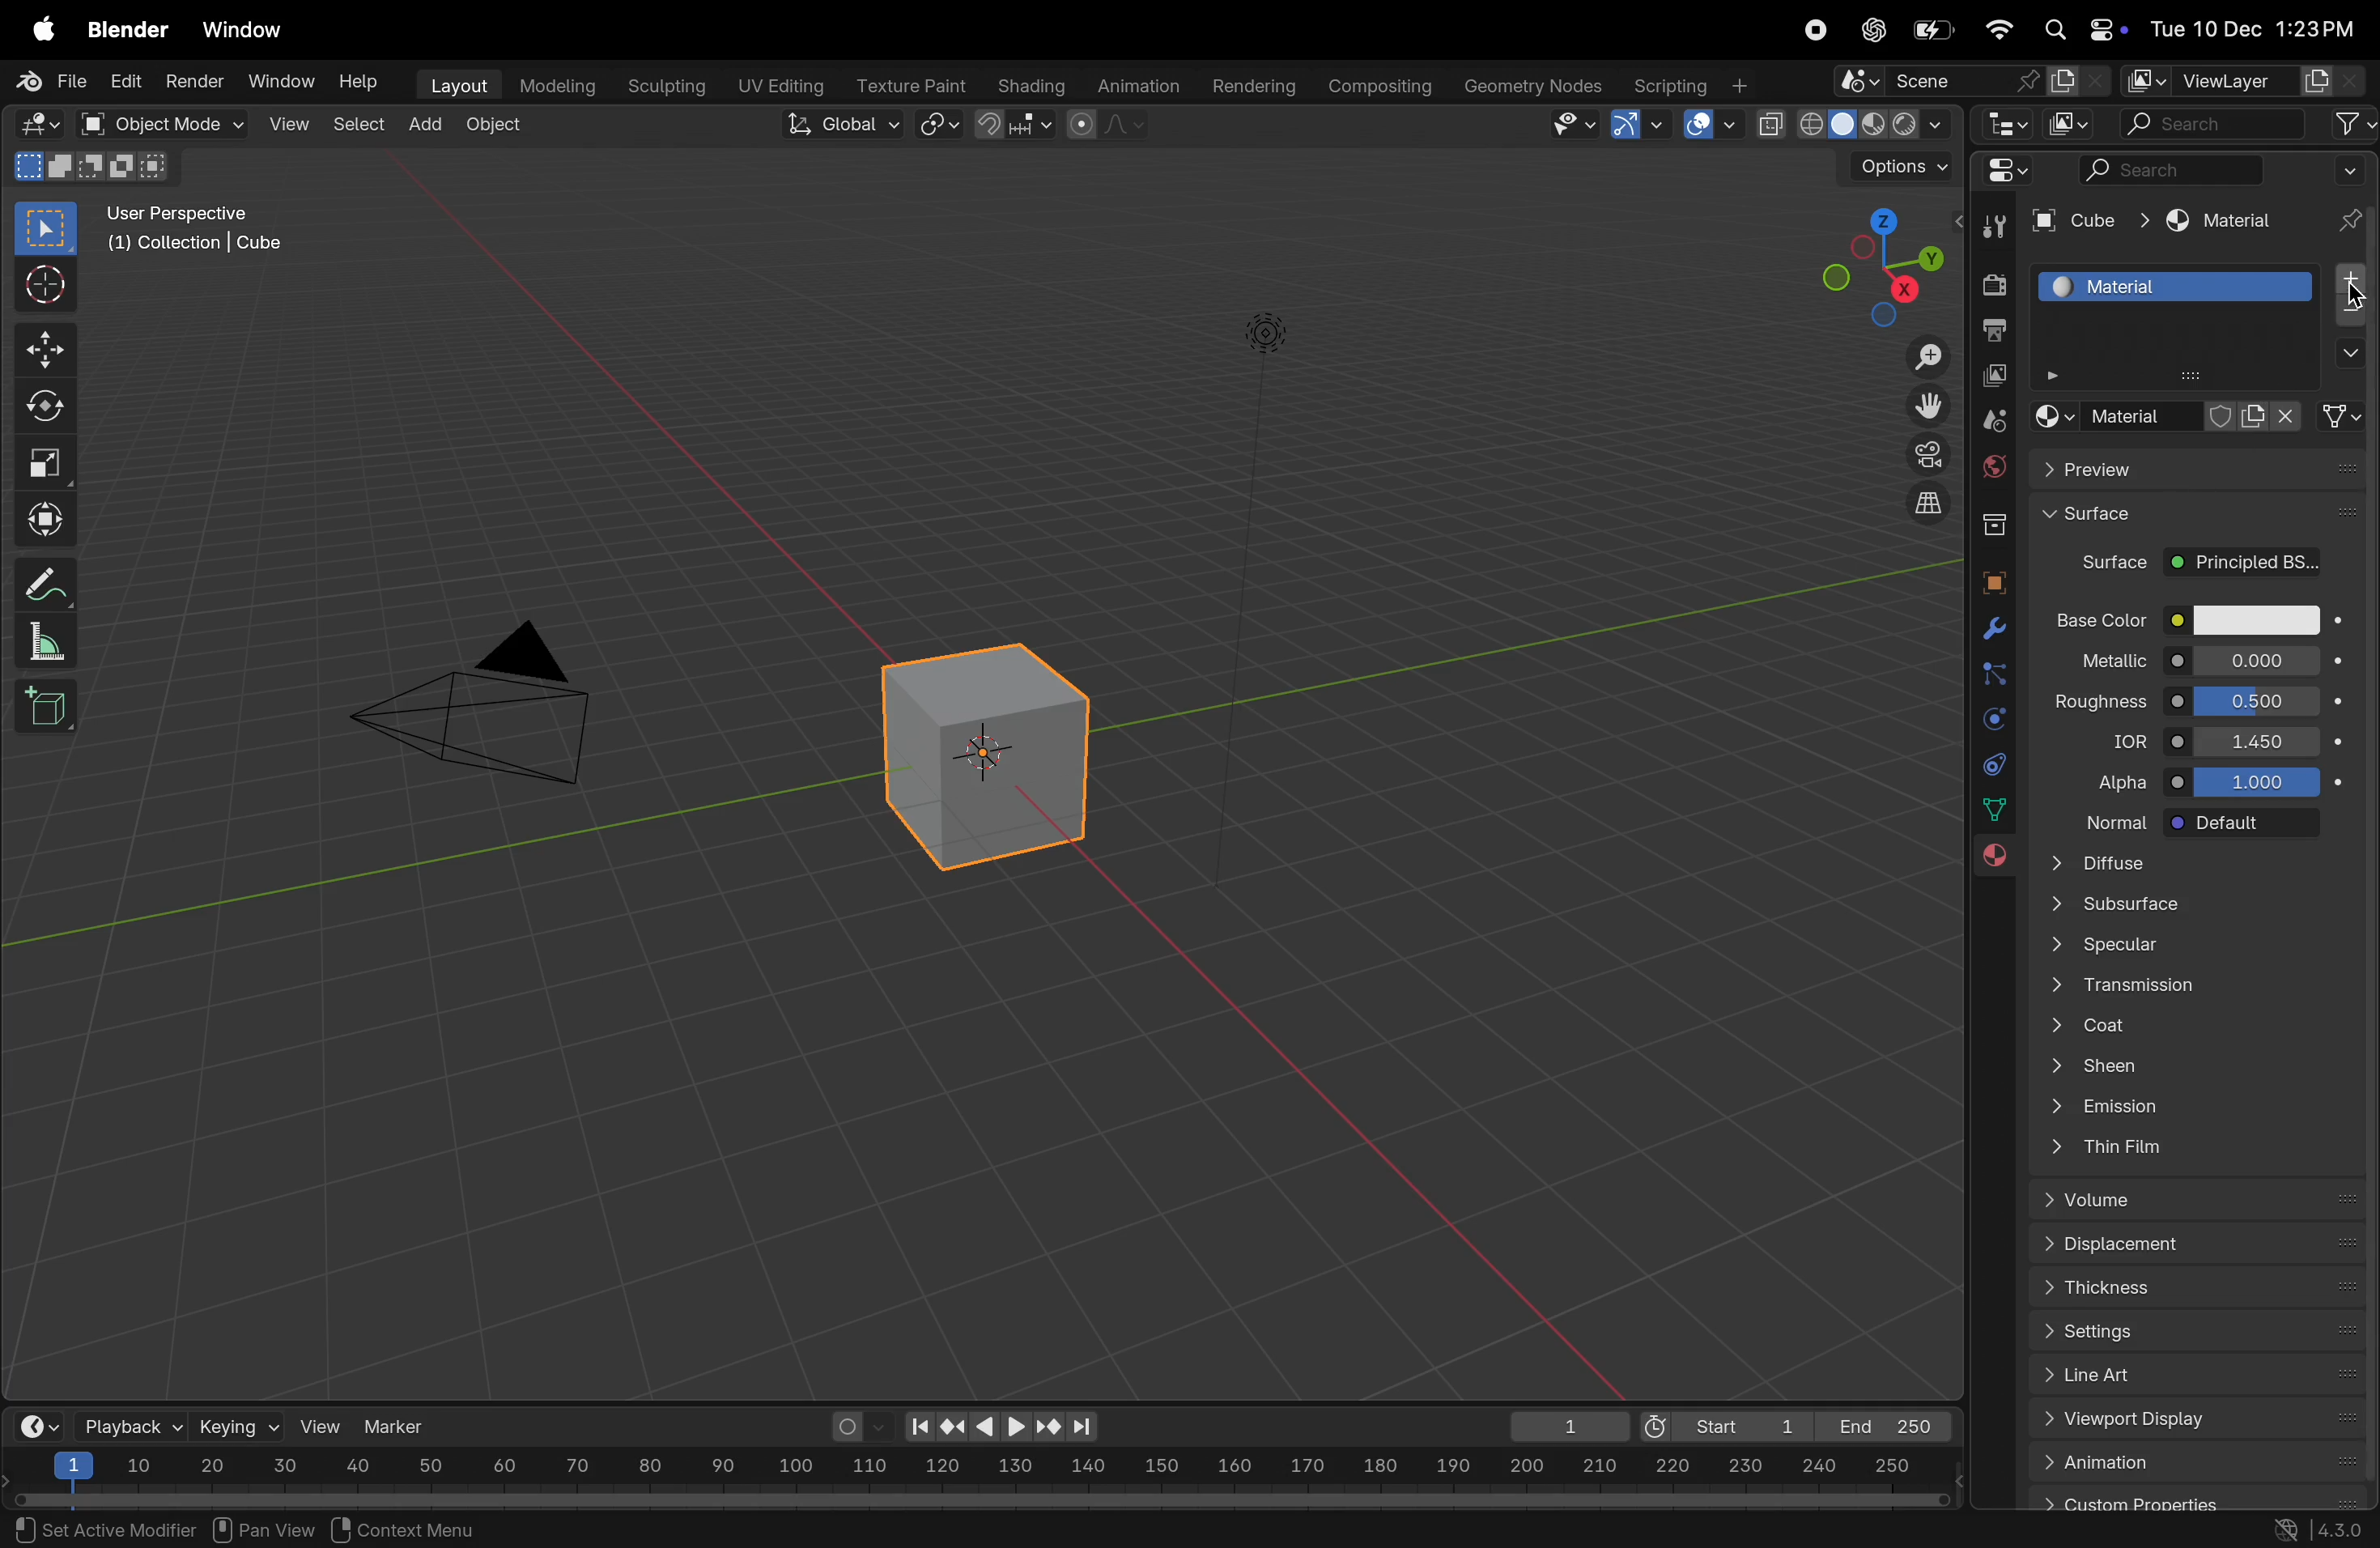 The image size is (2380, 1548). What do you see at coordinates (1992, 721) in the screenshot?
I see `physics` at bounding box center [1992, 721].